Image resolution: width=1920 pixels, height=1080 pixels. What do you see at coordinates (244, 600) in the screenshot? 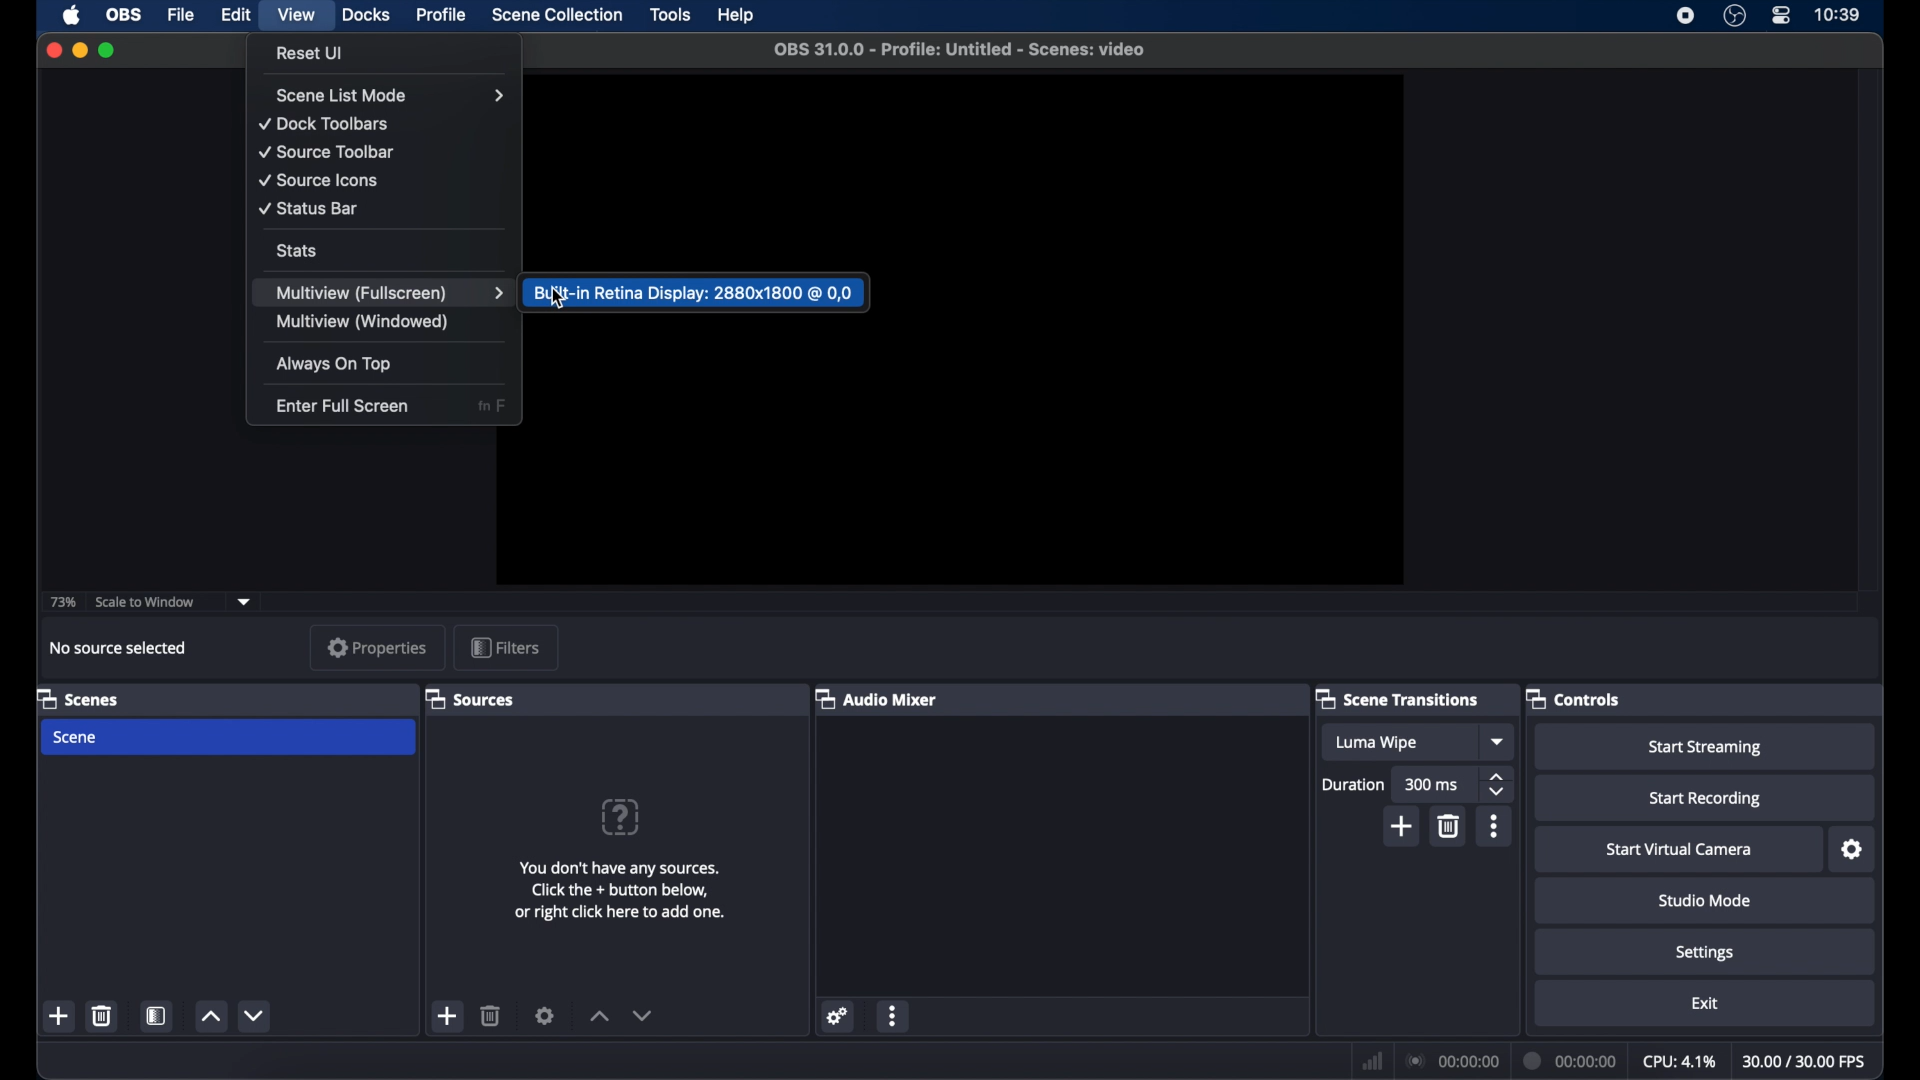
I see `dropdown` at bounding box center [244, 600].